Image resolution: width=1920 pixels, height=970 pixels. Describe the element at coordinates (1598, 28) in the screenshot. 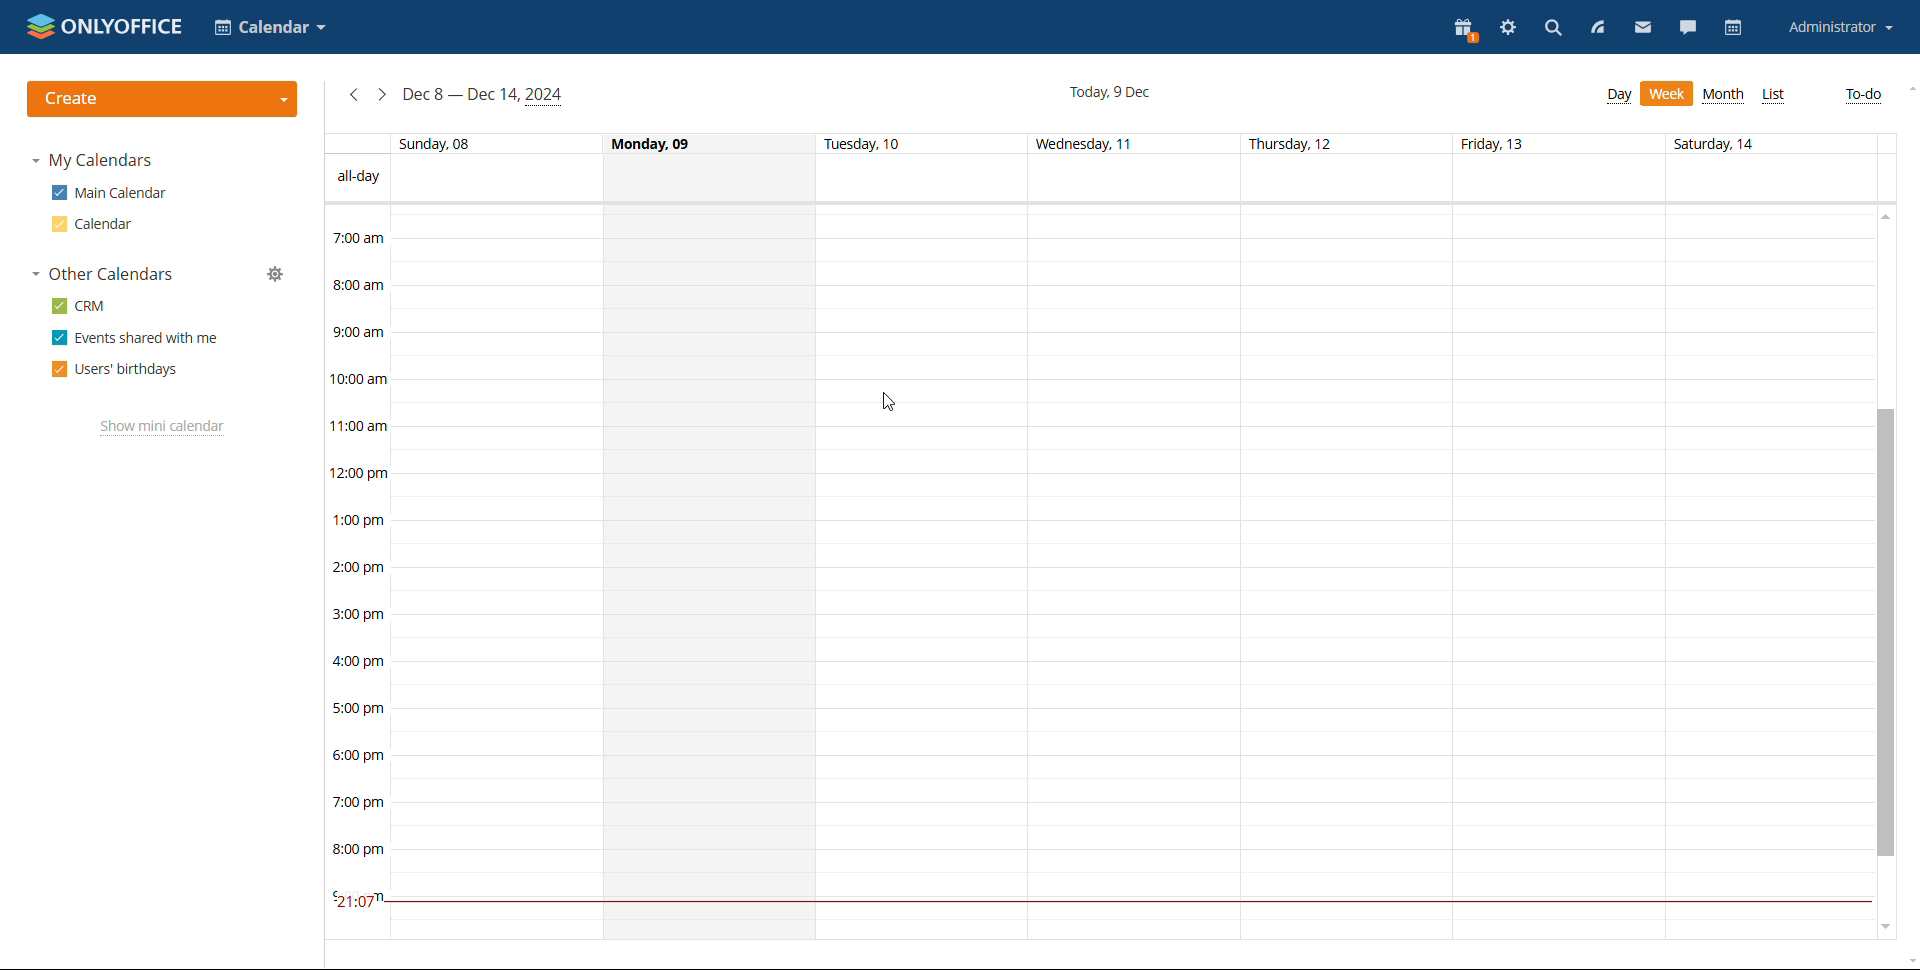

I see `feed` at that location.